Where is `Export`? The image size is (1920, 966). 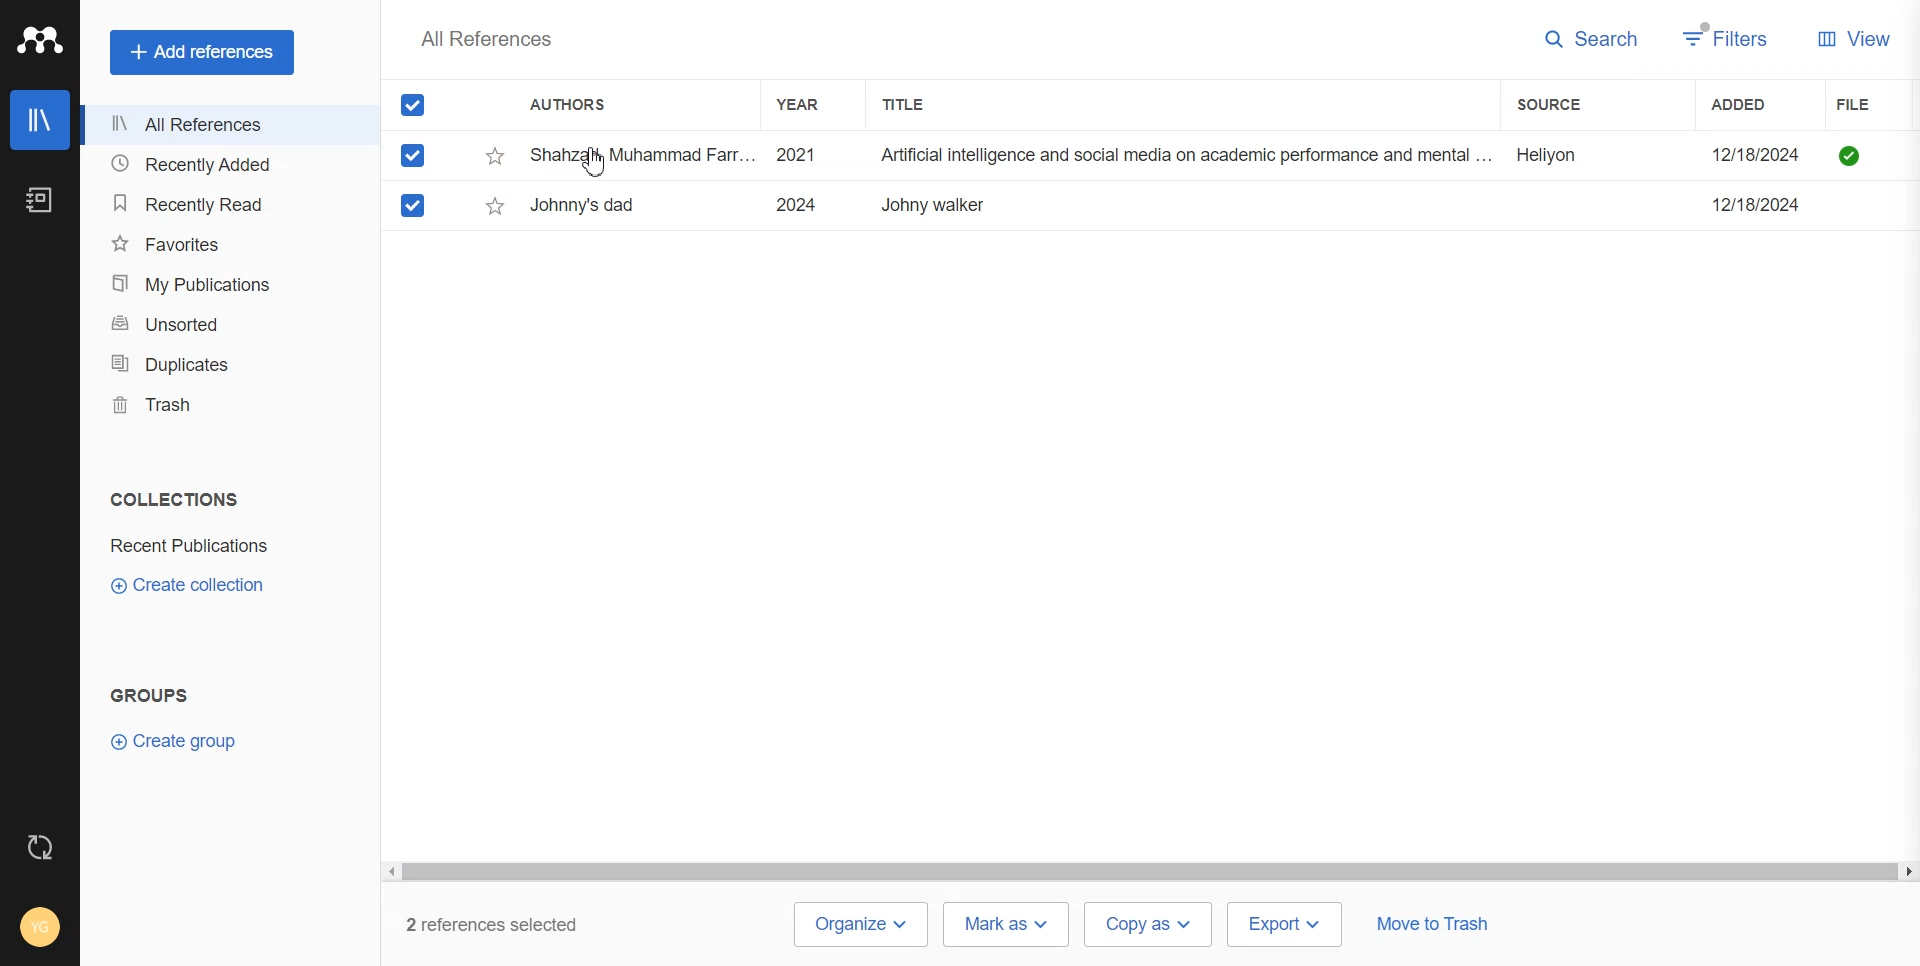 Export is located at coordinates (1286, 923).